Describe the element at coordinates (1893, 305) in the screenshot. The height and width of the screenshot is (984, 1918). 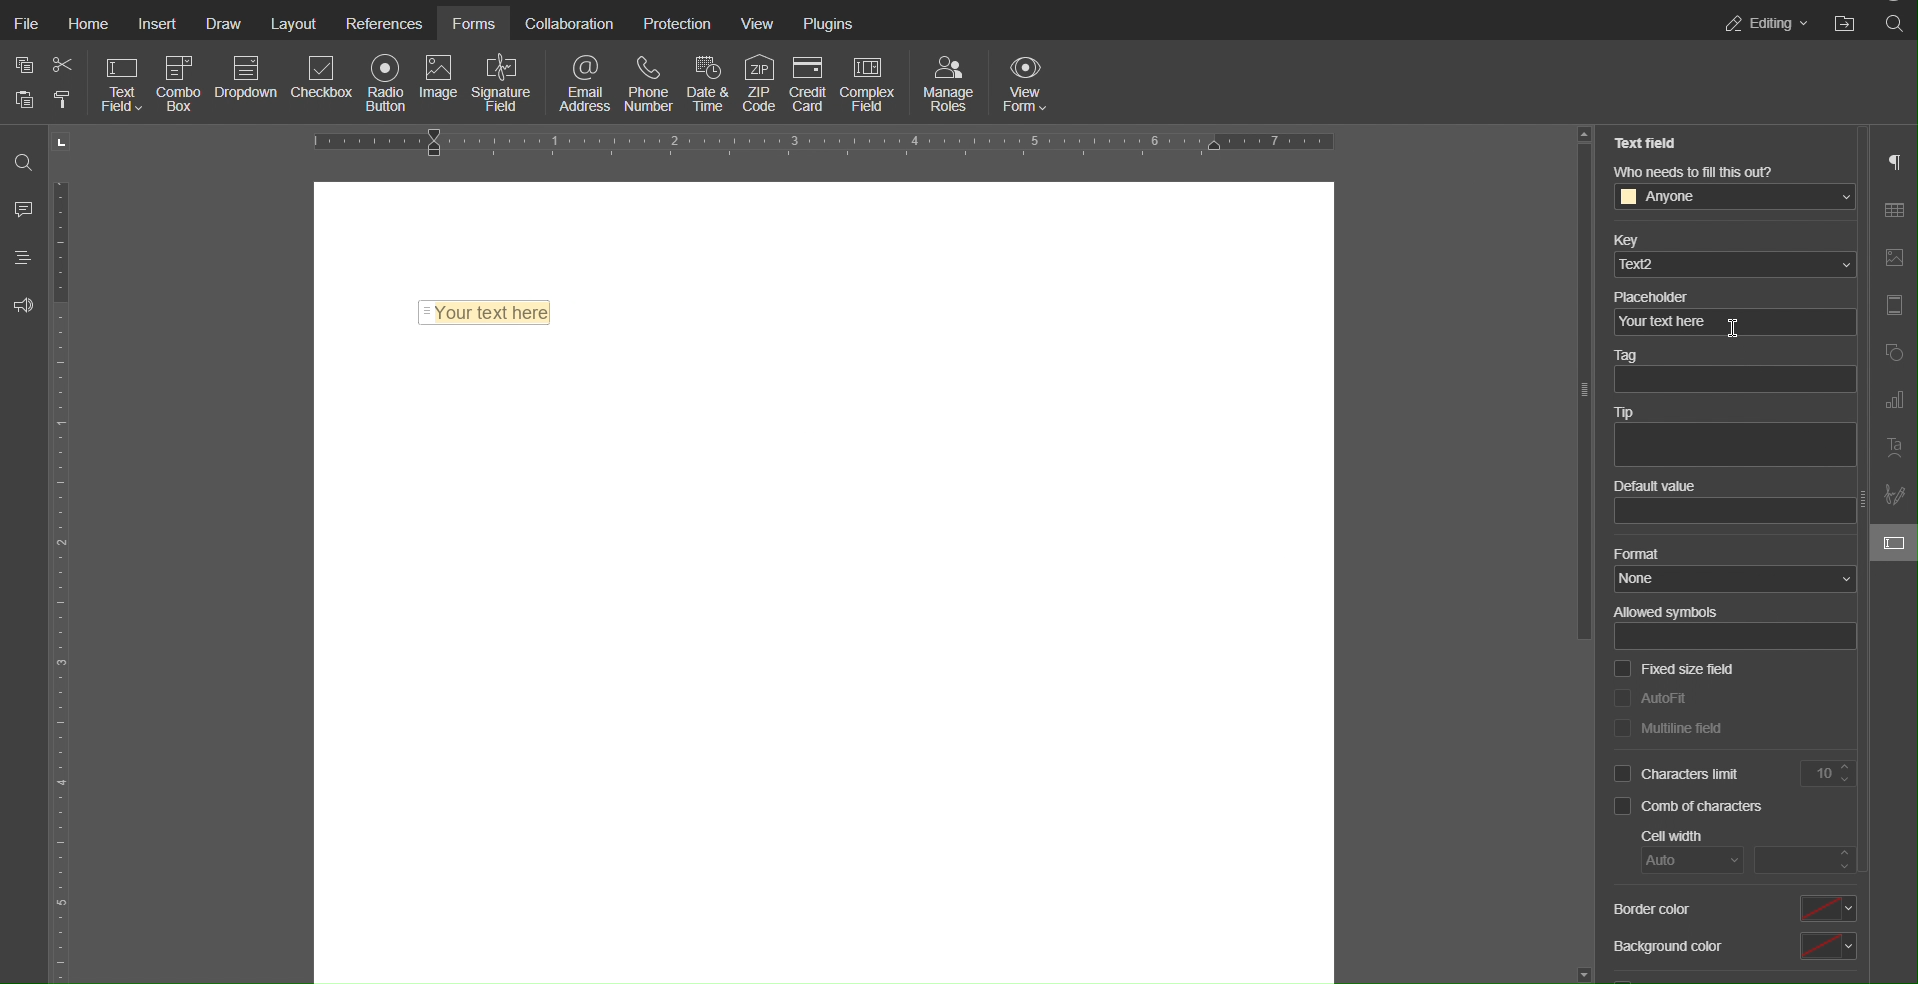
I see `Header and Footer` at that location.